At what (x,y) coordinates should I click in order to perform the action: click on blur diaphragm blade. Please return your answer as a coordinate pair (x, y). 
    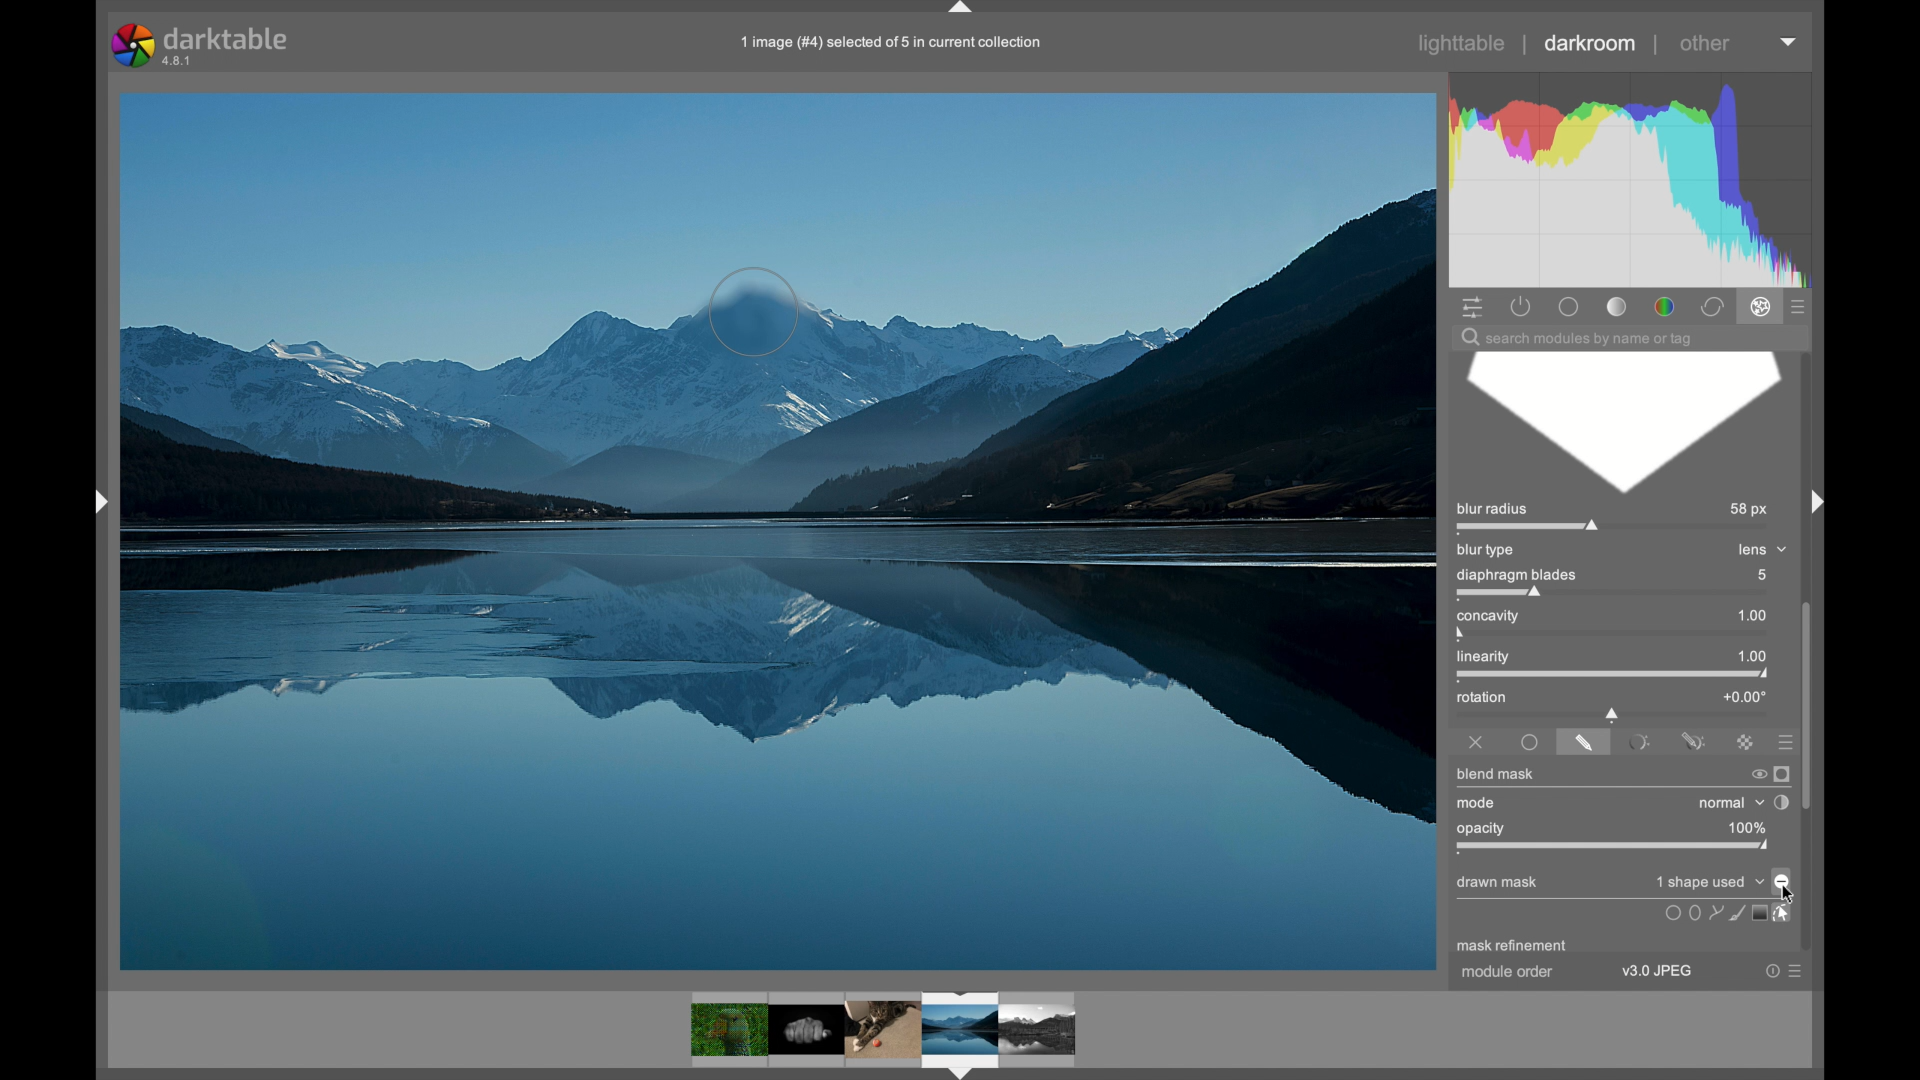
    Looking at the image, I should click on (1620, 424).